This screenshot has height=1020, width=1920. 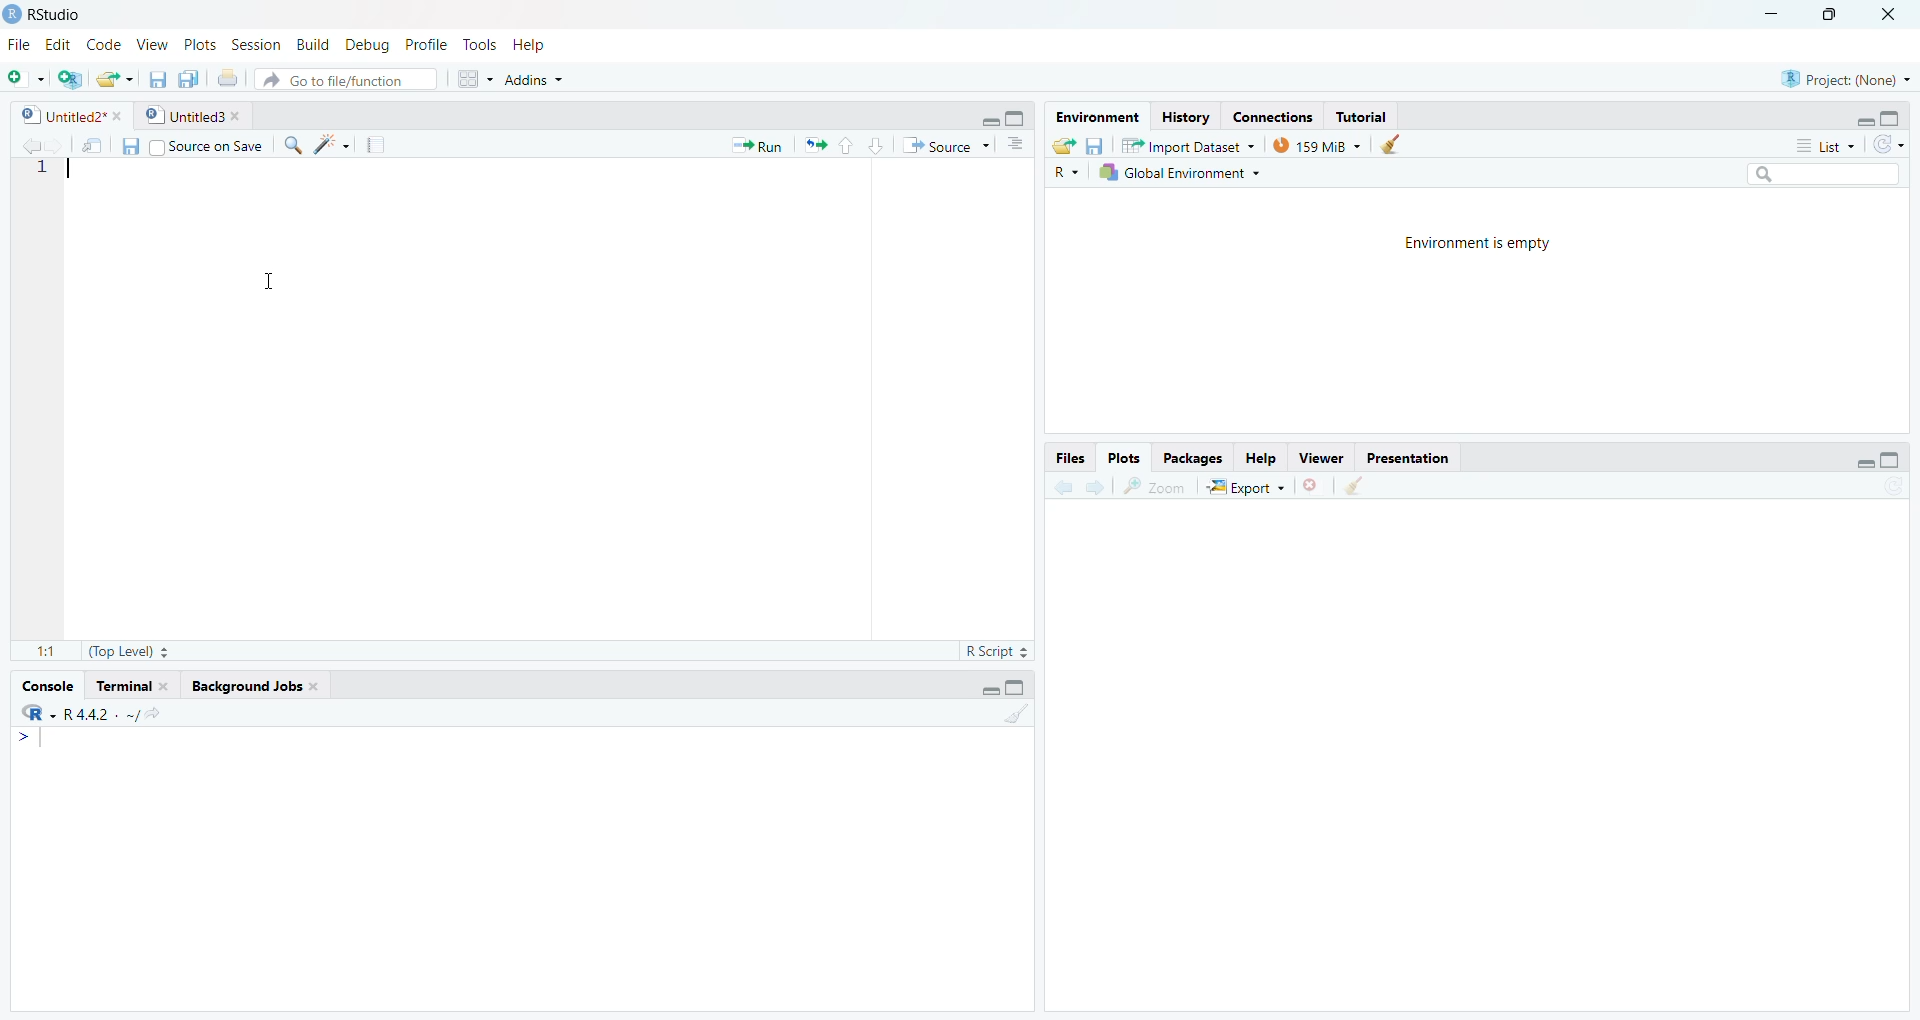 I want to click on RStudio, so click(x=48, y=15).